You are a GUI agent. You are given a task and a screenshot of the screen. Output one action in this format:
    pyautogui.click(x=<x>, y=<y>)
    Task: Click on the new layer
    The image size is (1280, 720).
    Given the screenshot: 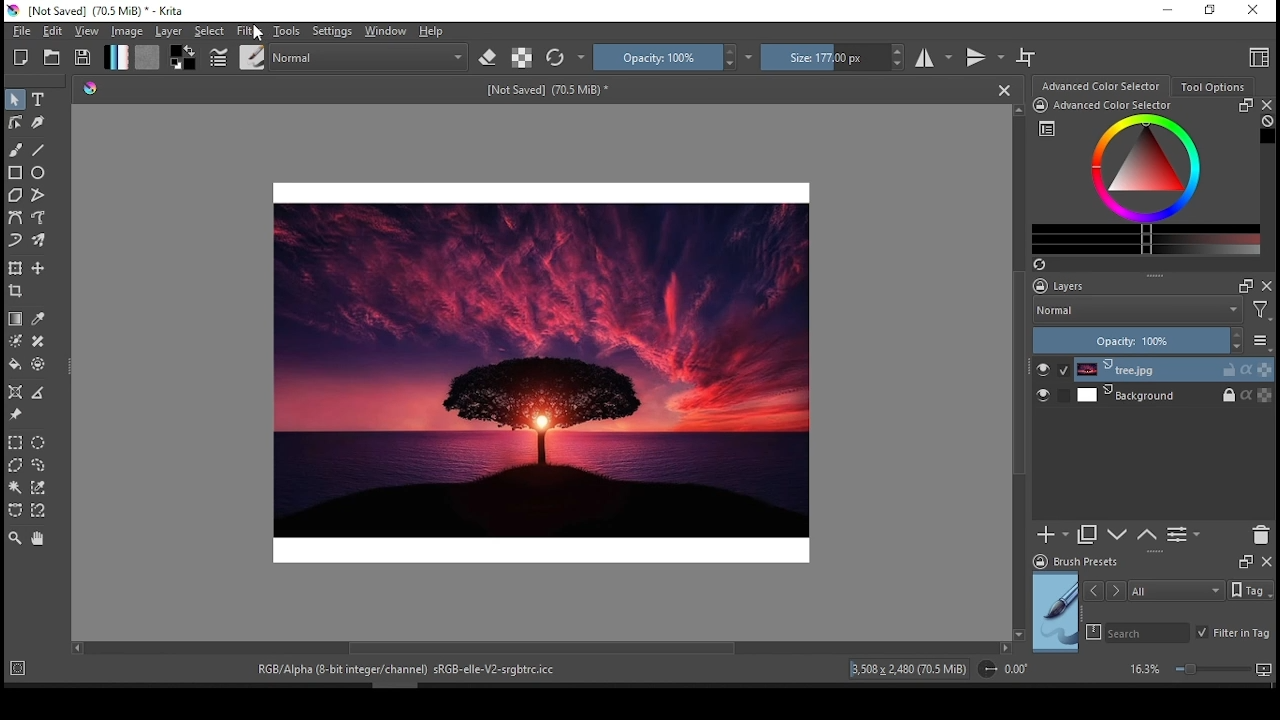 What is the action you would take?
    pyautogui.click(x=1052, y=536)
    